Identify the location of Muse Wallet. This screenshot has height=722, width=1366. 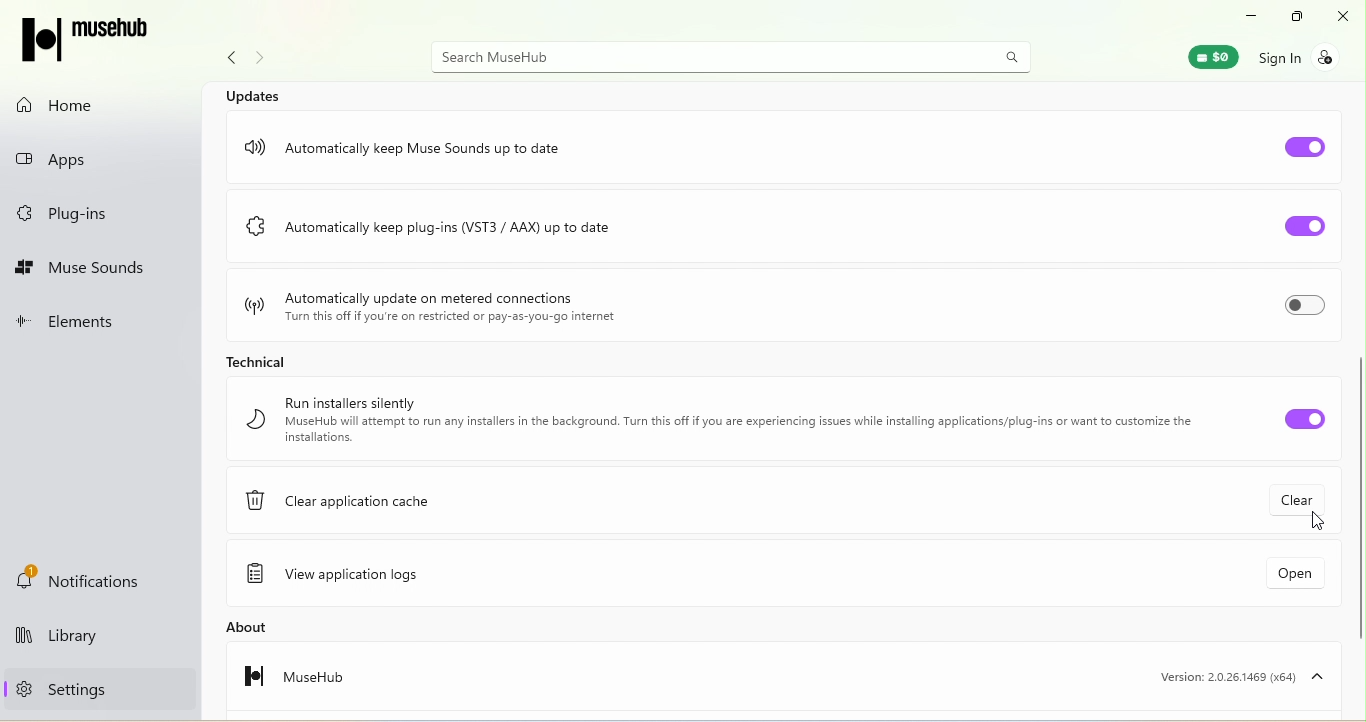
(1203, 56).